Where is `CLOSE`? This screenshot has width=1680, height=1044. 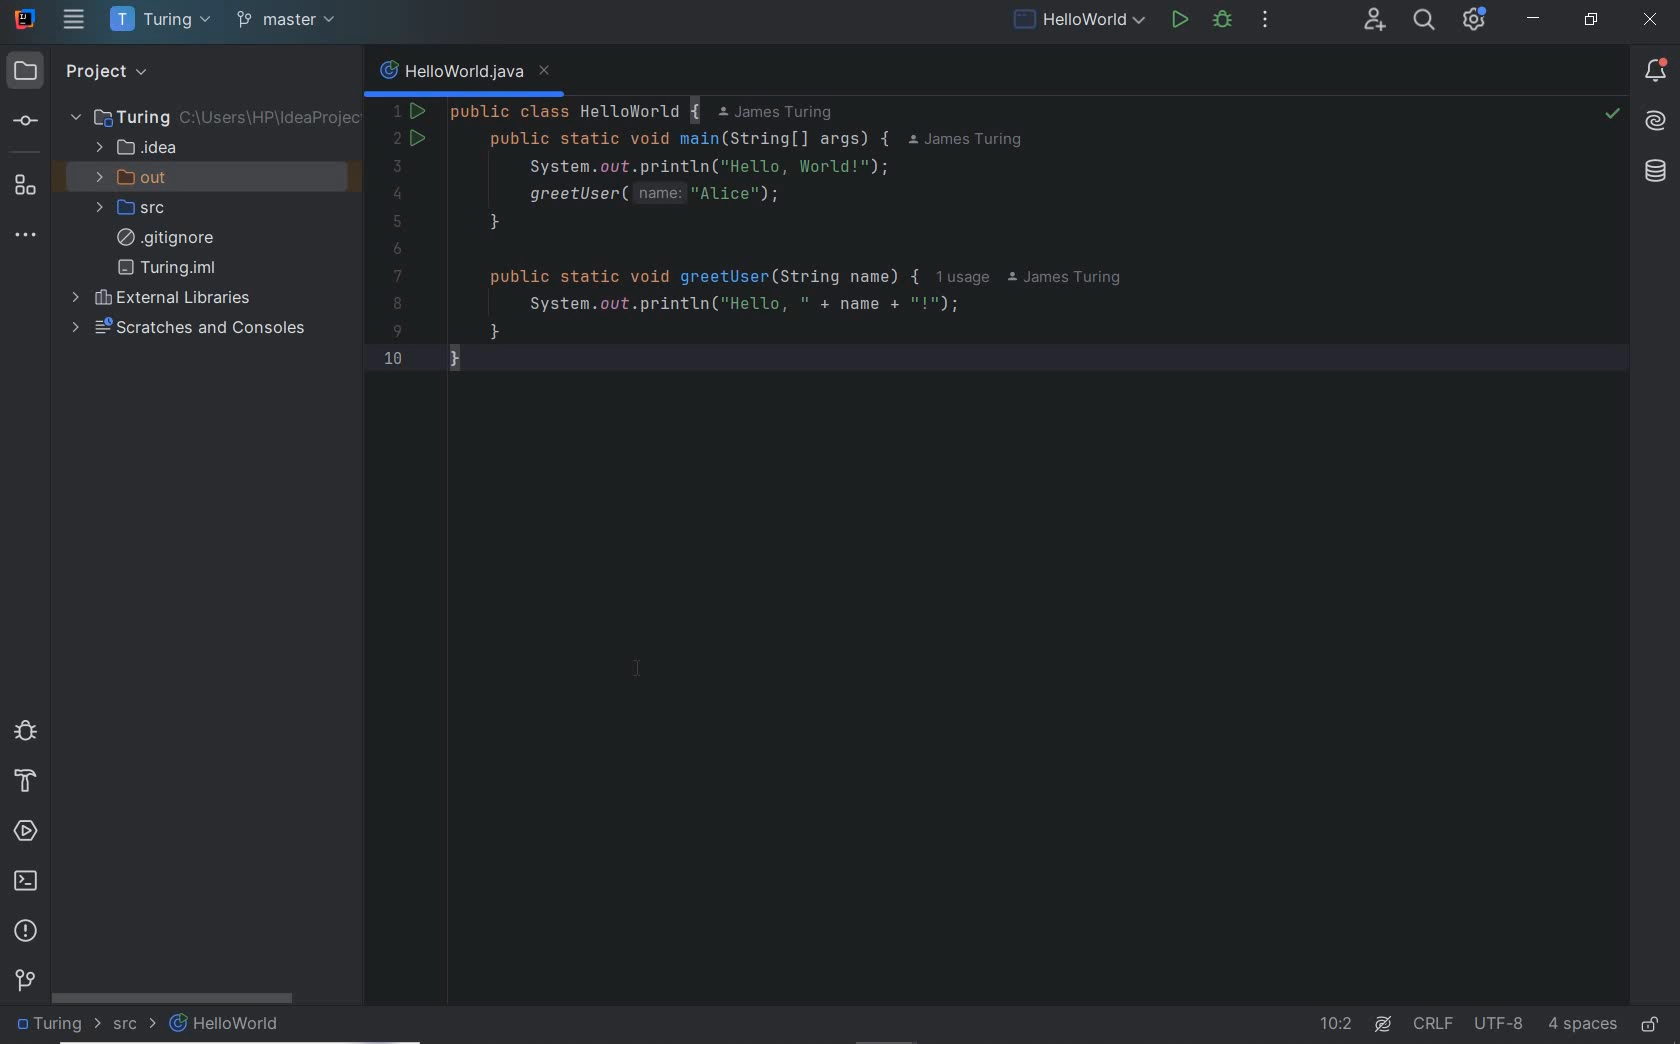
CLOSE is located at coordinates (1648, 20).